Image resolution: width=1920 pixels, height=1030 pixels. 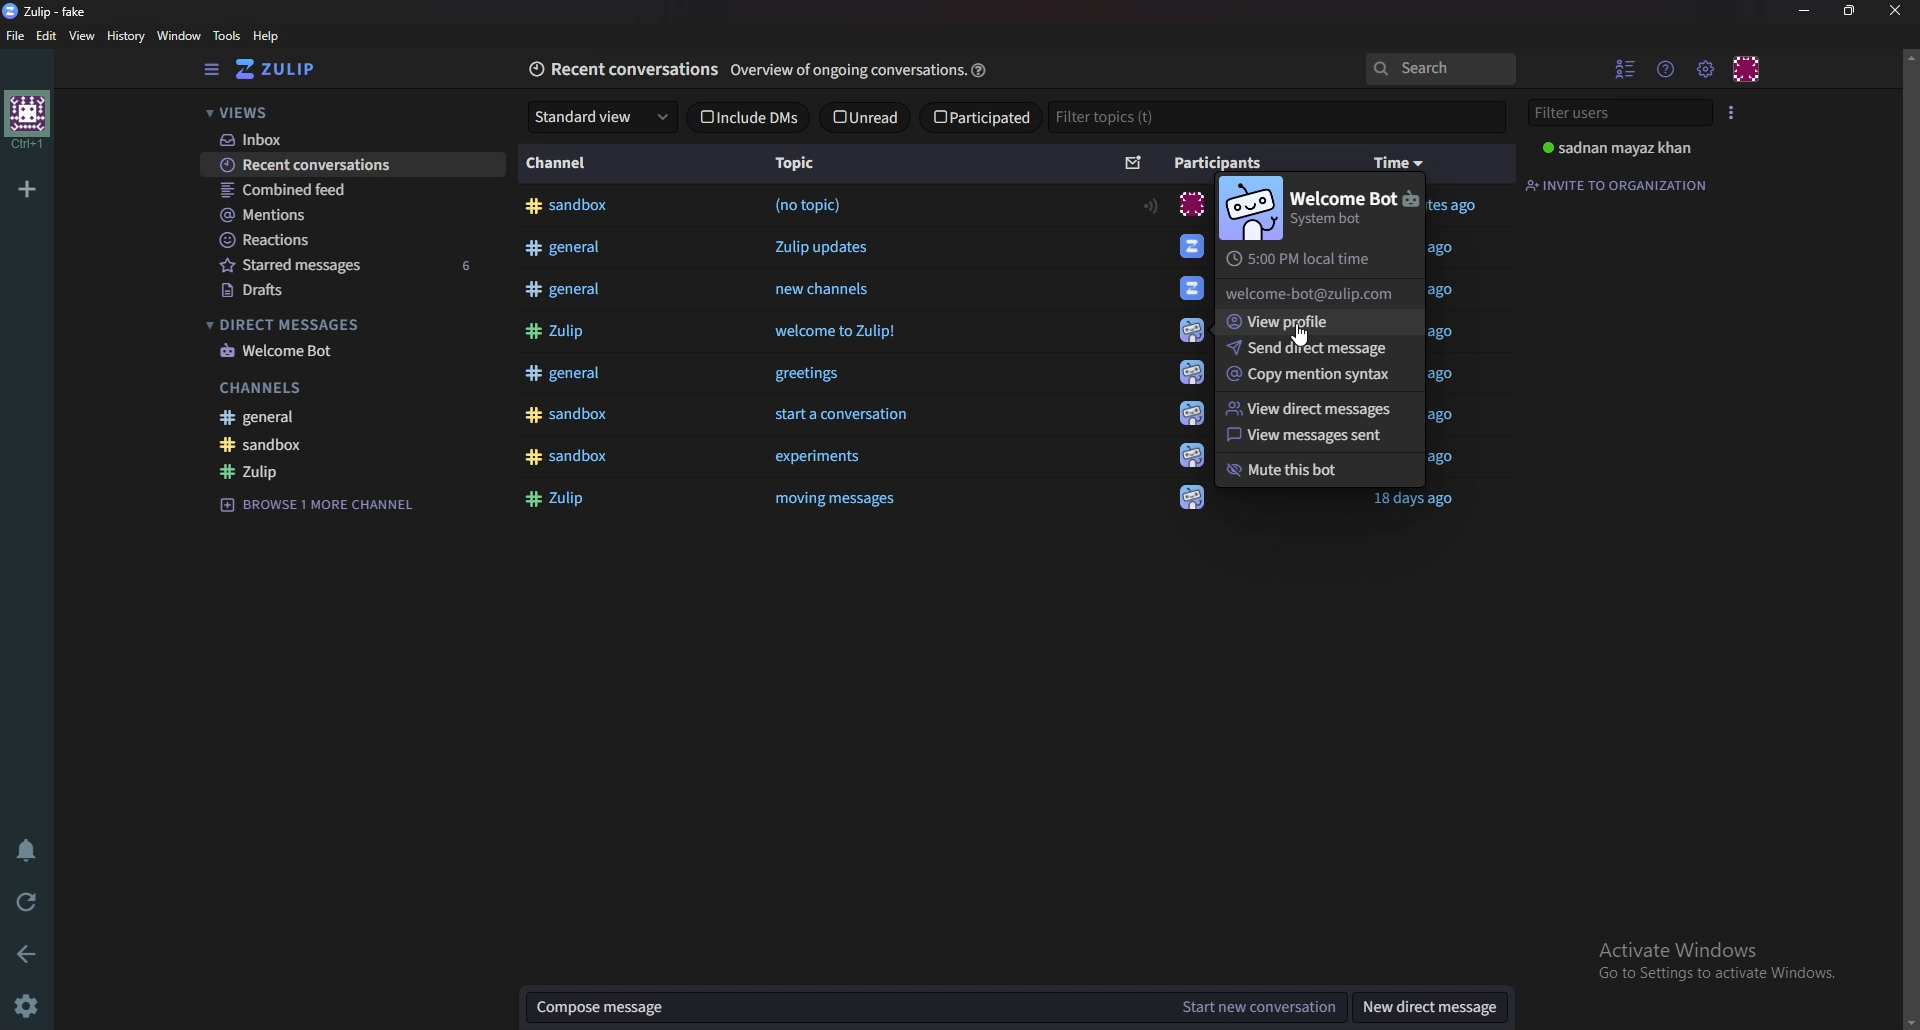 I want to click on , so click(x=841, y=499).